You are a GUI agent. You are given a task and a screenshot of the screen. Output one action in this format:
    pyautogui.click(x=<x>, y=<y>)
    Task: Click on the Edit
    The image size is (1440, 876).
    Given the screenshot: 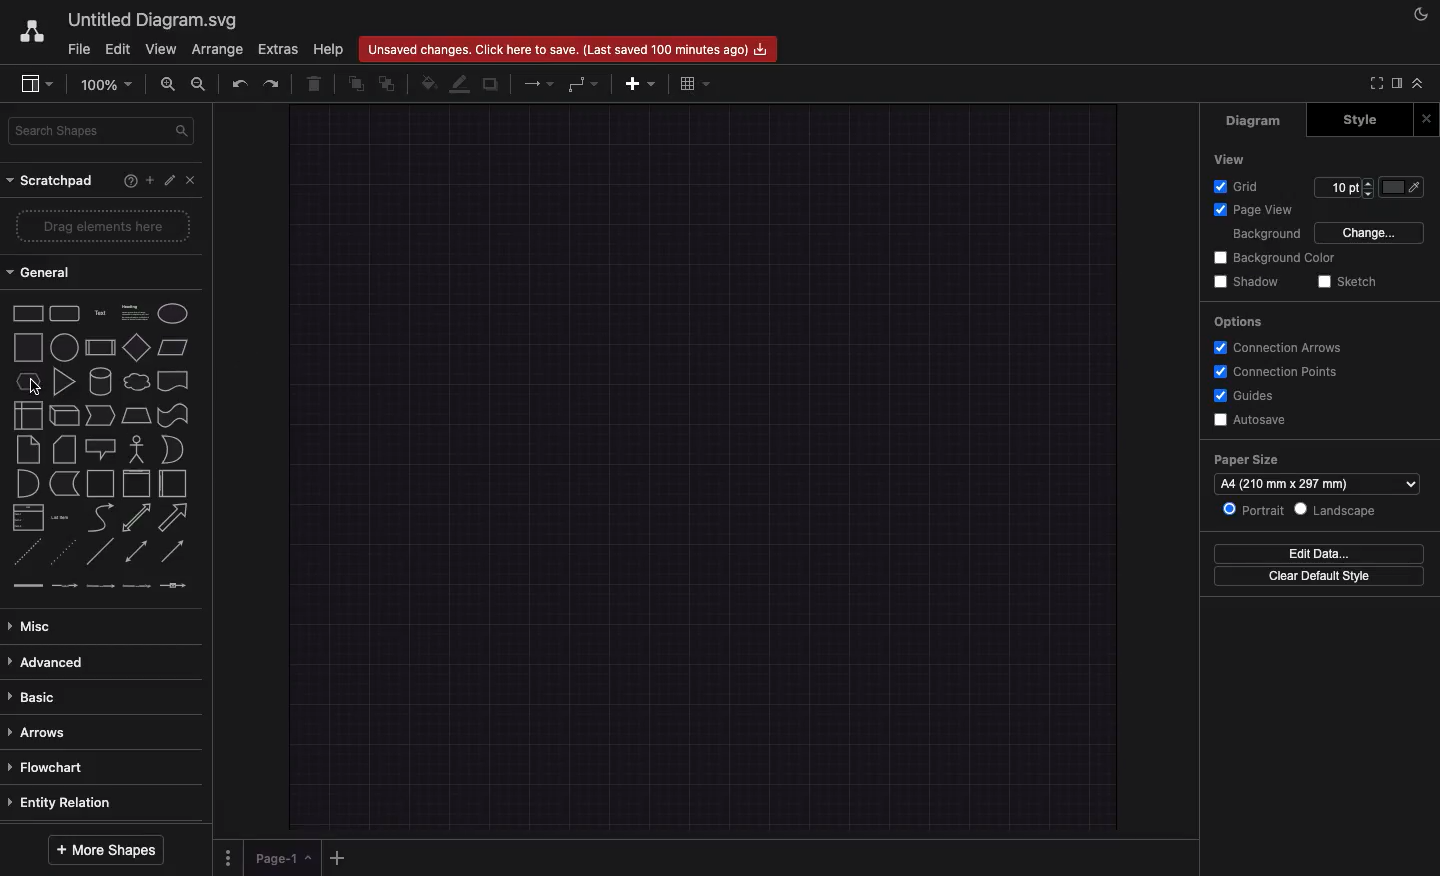 What is the action you would take?
    pyautogui.click(x=119, y=49)
    